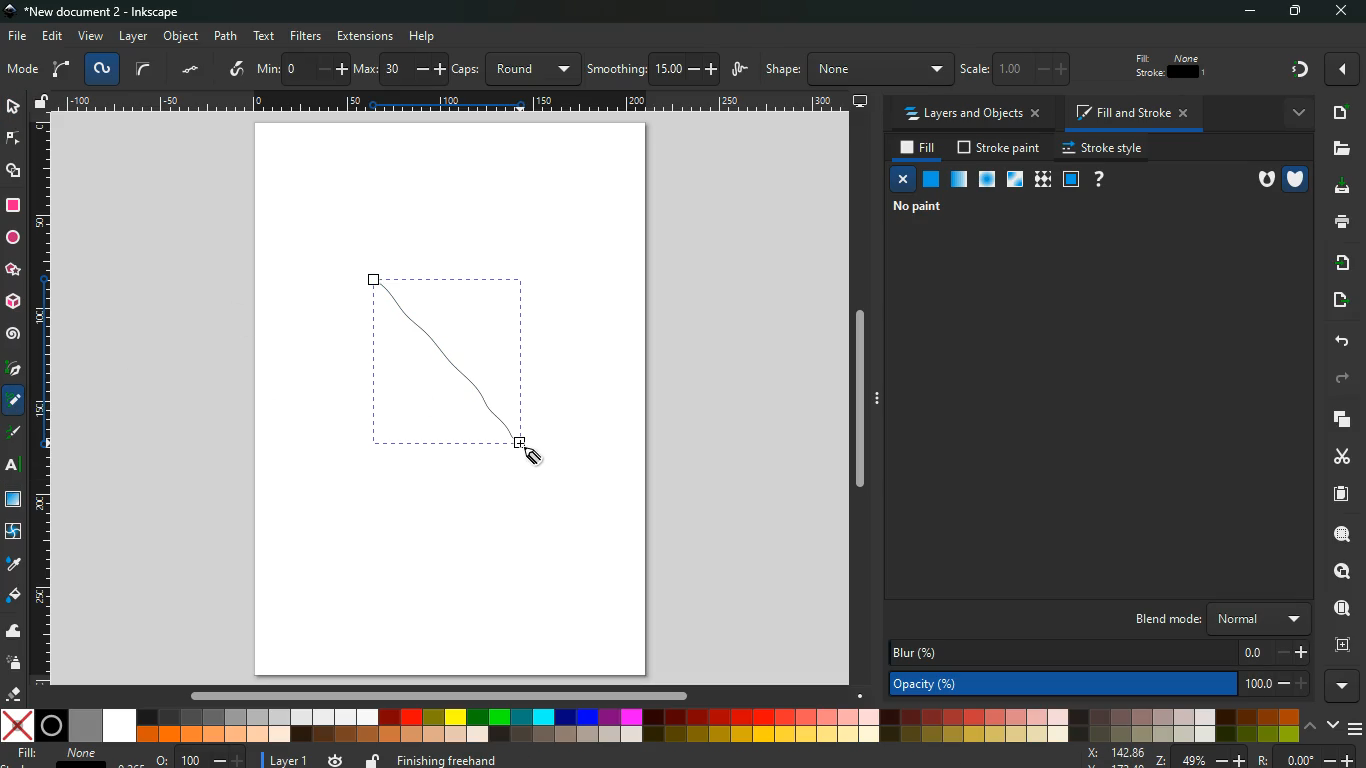 The height and width of the screenshot is (768, 1366). I want to click on rectangle, so click(13, 207).